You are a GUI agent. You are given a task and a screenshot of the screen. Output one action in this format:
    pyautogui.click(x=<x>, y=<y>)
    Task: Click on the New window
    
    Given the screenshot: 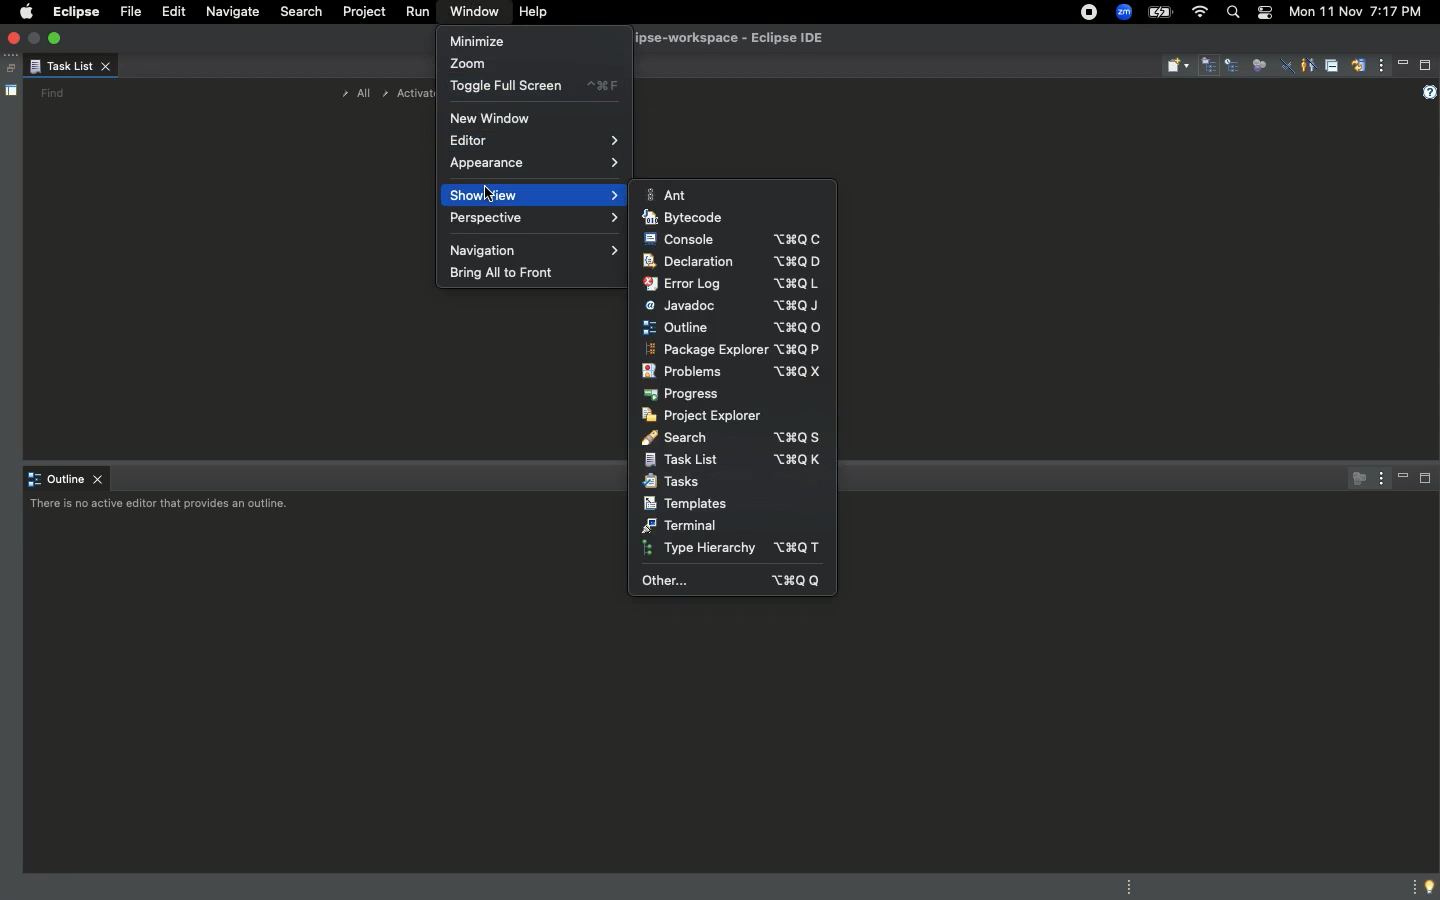 What is the action you would take?
    pyautogui.click(x=492, y=117)
    